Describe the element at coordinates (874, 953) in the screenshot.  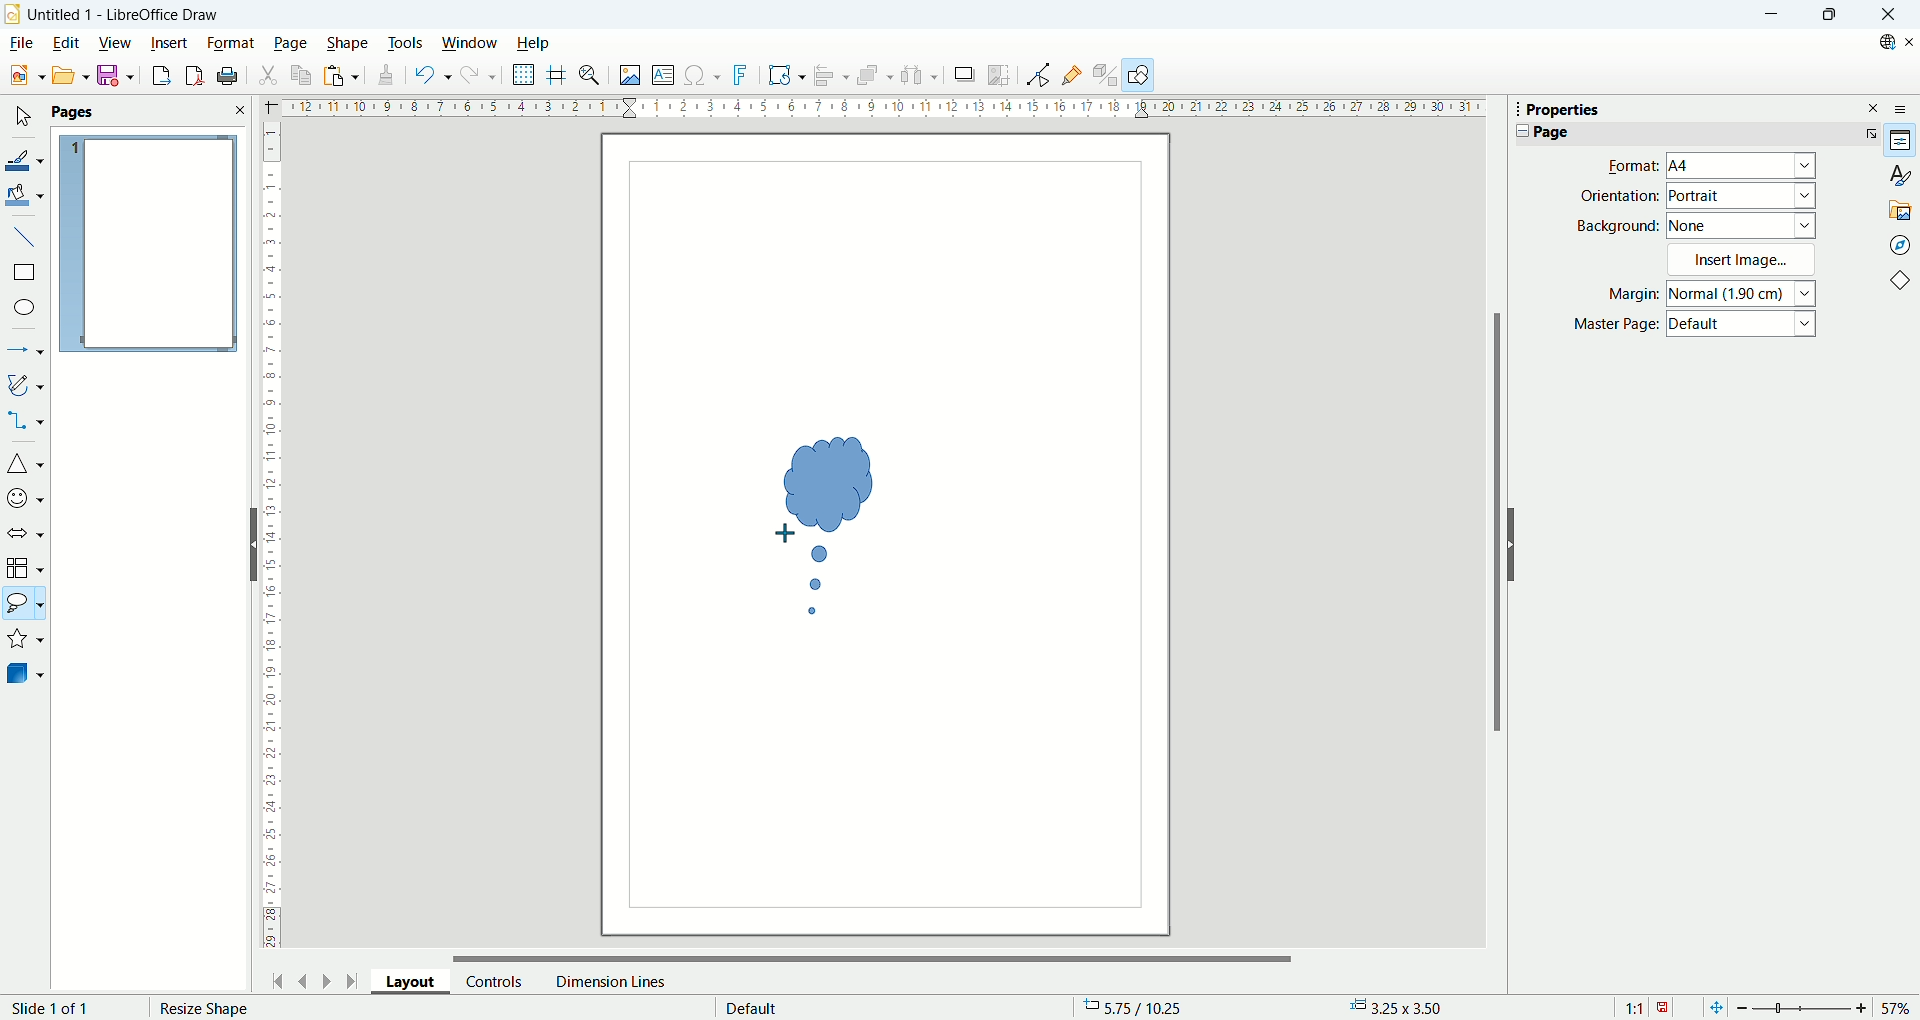
I see `Horizontal scroll bar` at that location.